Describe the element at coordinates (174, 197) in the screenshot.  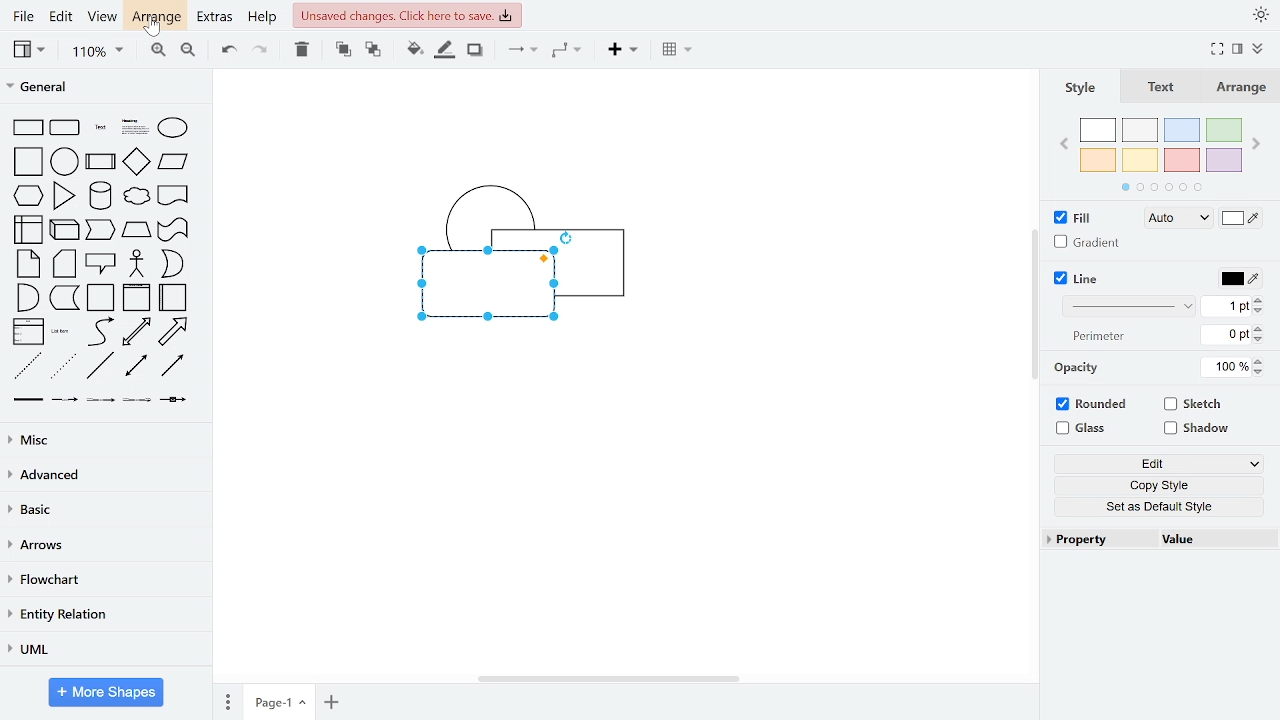
I see `document` at that location.